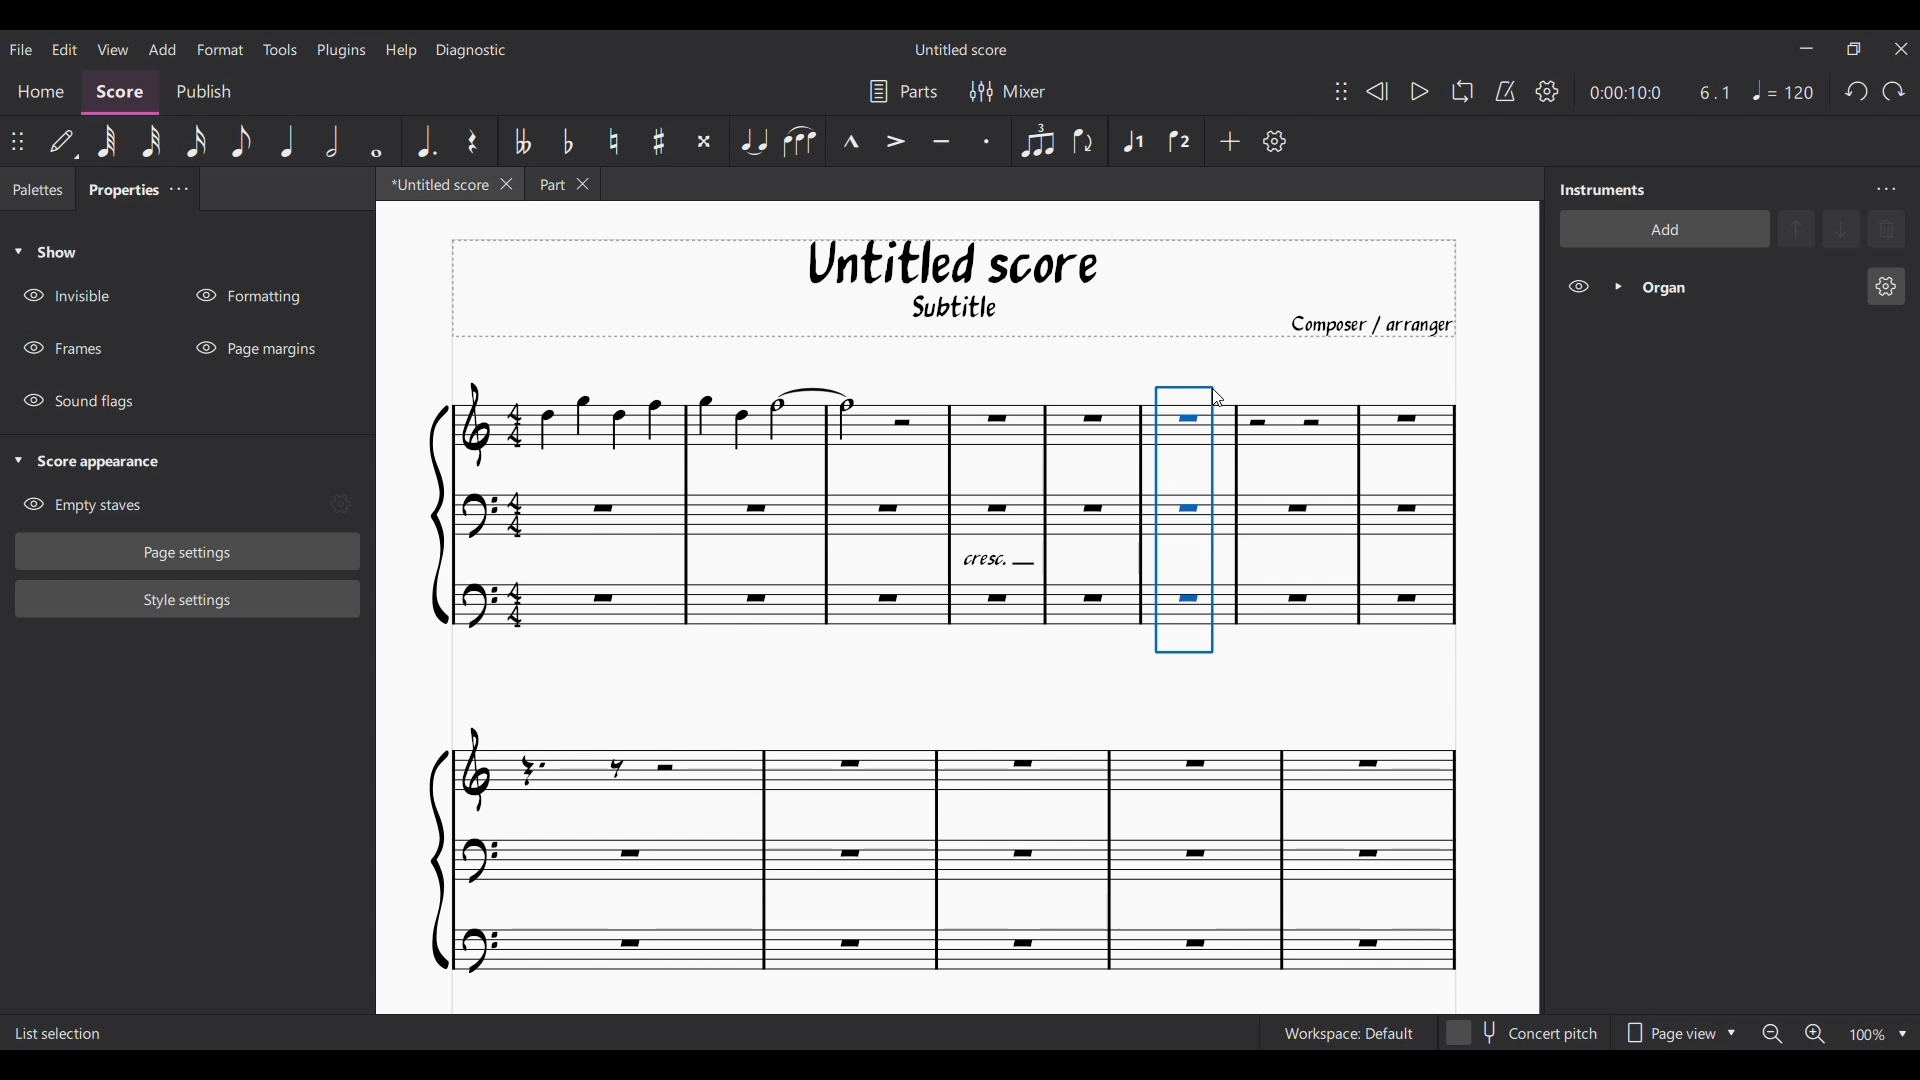  Describe the element at coordinates (954, 289) in the screenshot. I see `Score title, sub-title, and composer name` at that location.